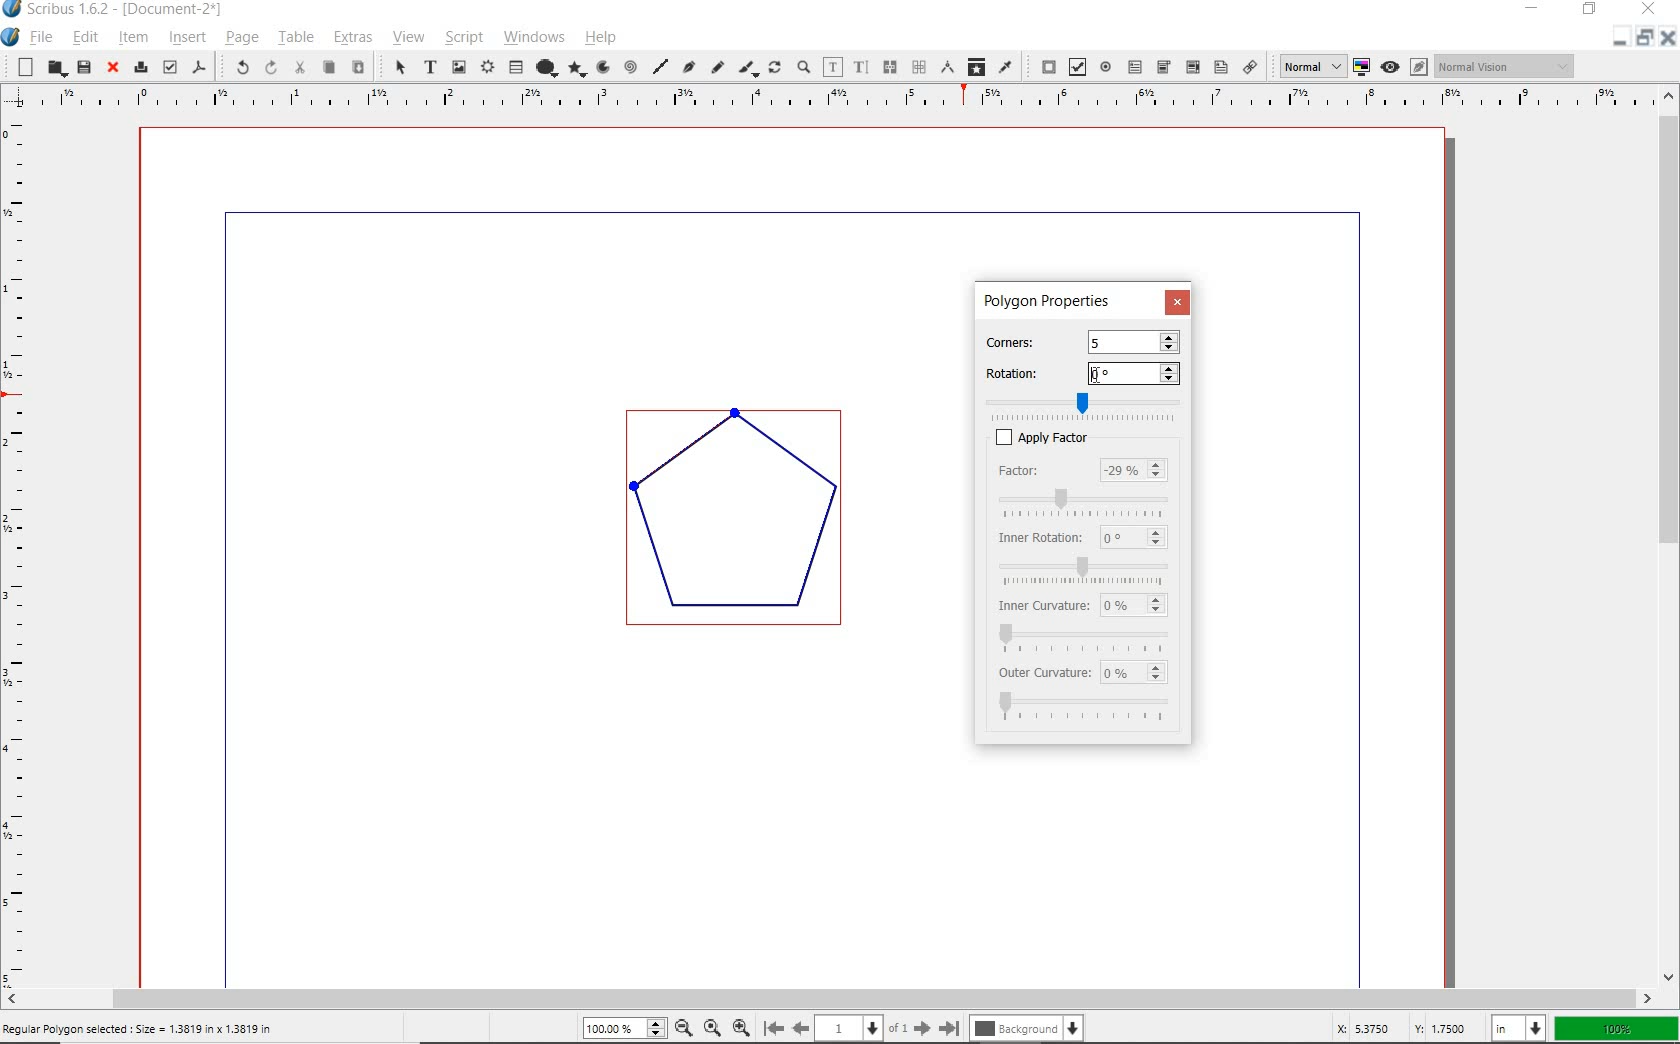 The image size is (1680, 1044). What do you see at coordinates (748, 68) in the screenshot?
I see `calligraphic line` at bounding box center [748, 68].